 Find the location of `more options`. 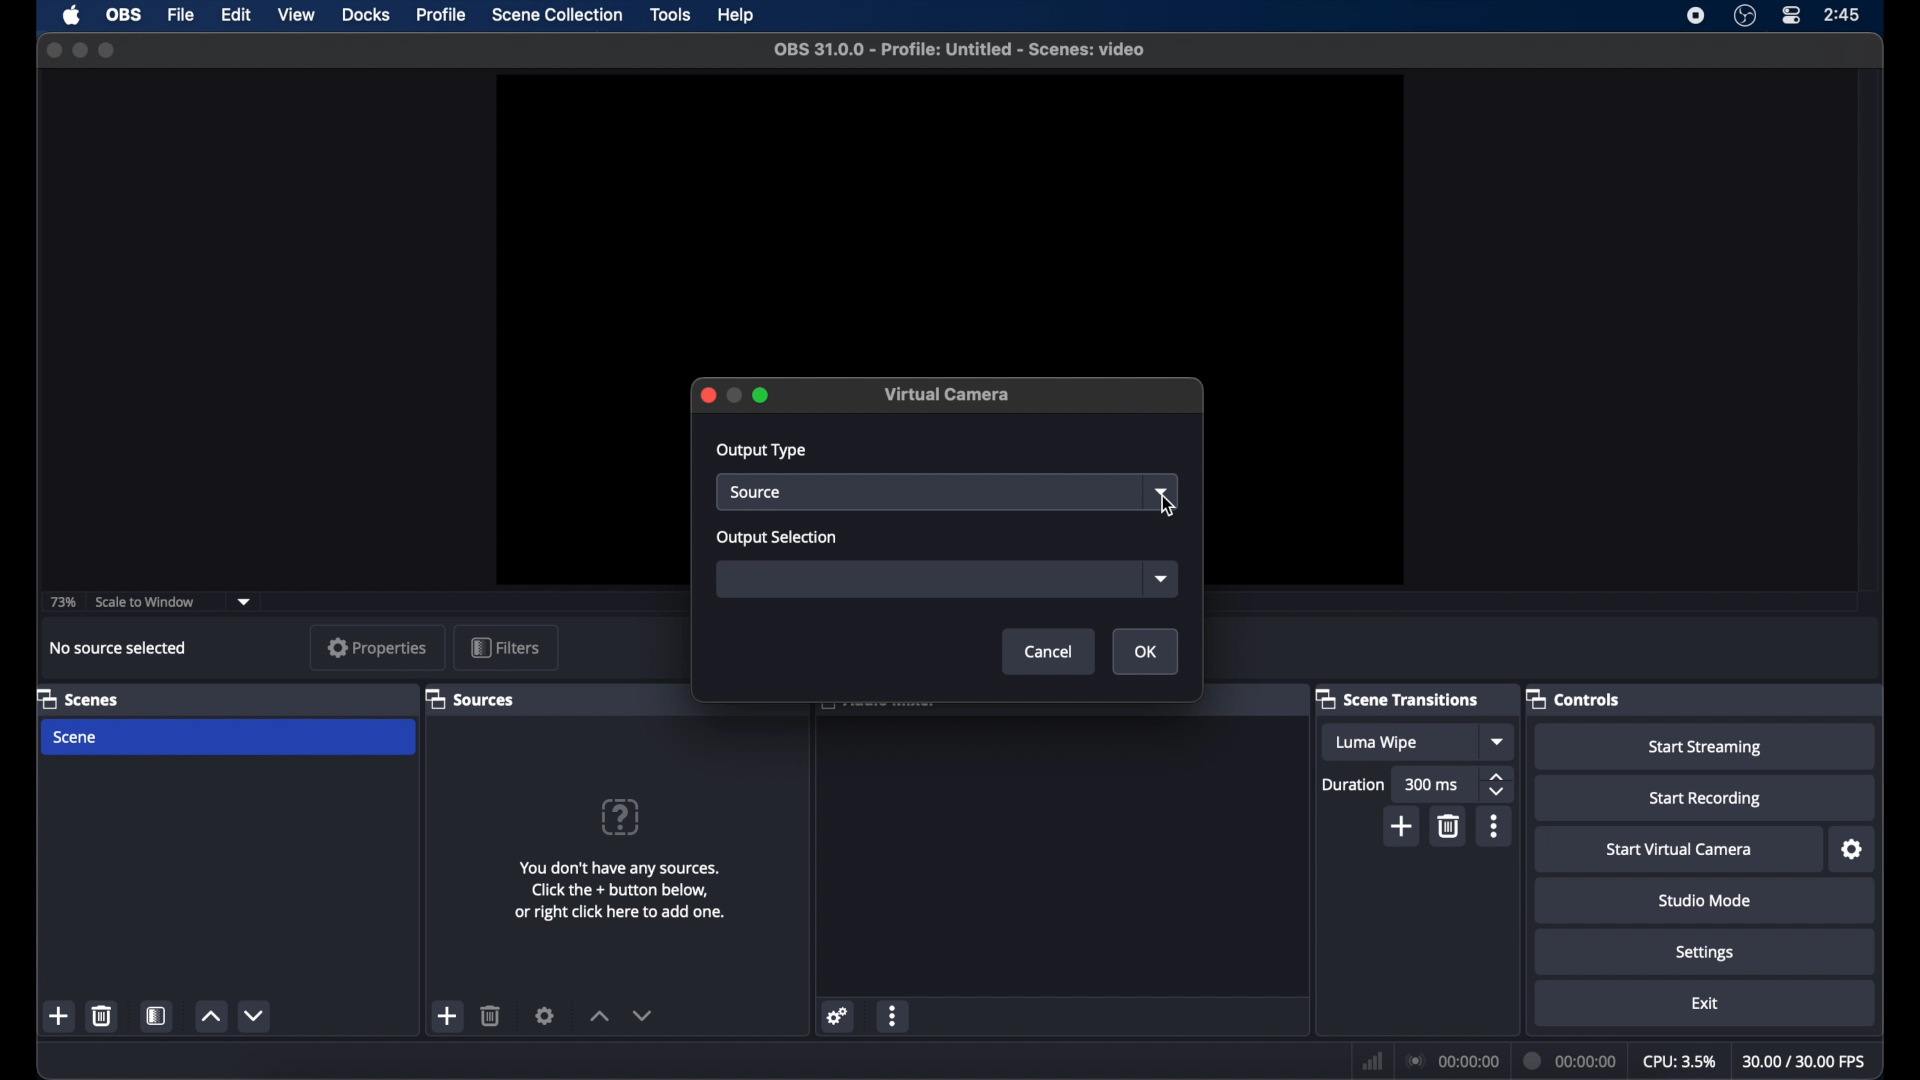

more options is located at coordinates (894, 1016).